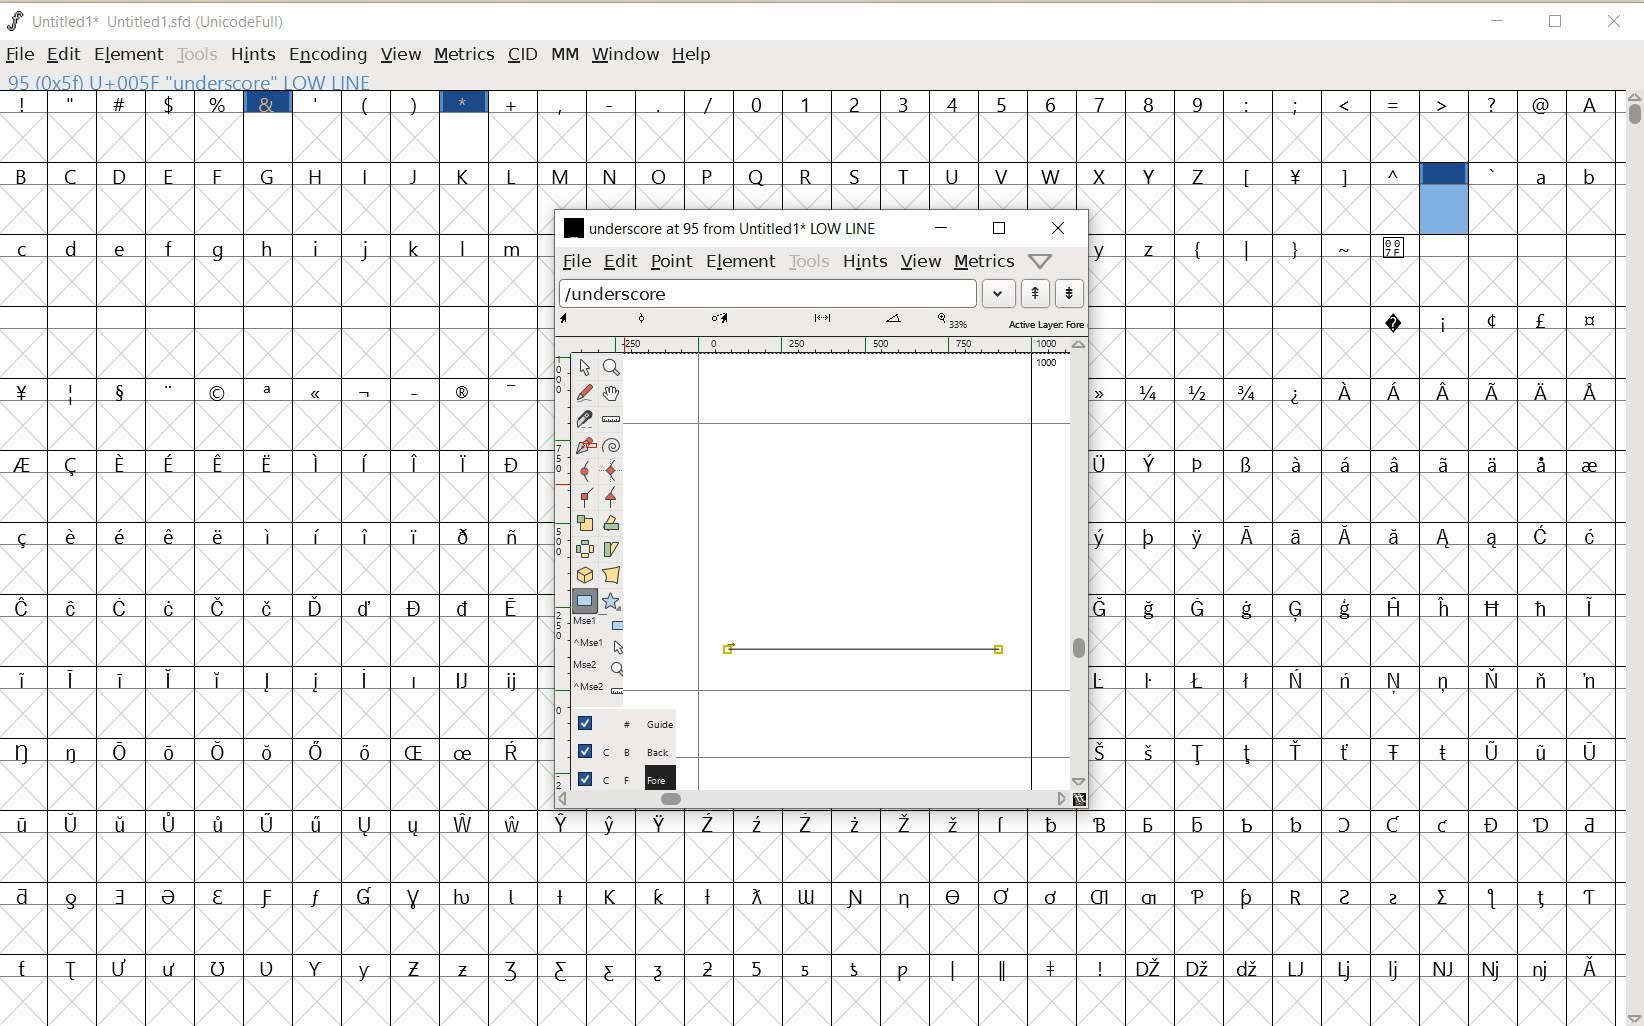 The image size is (1644, 1026). Describe the element at coordinates (921, 259) in the screenshot. I see `VIEW` at that location.